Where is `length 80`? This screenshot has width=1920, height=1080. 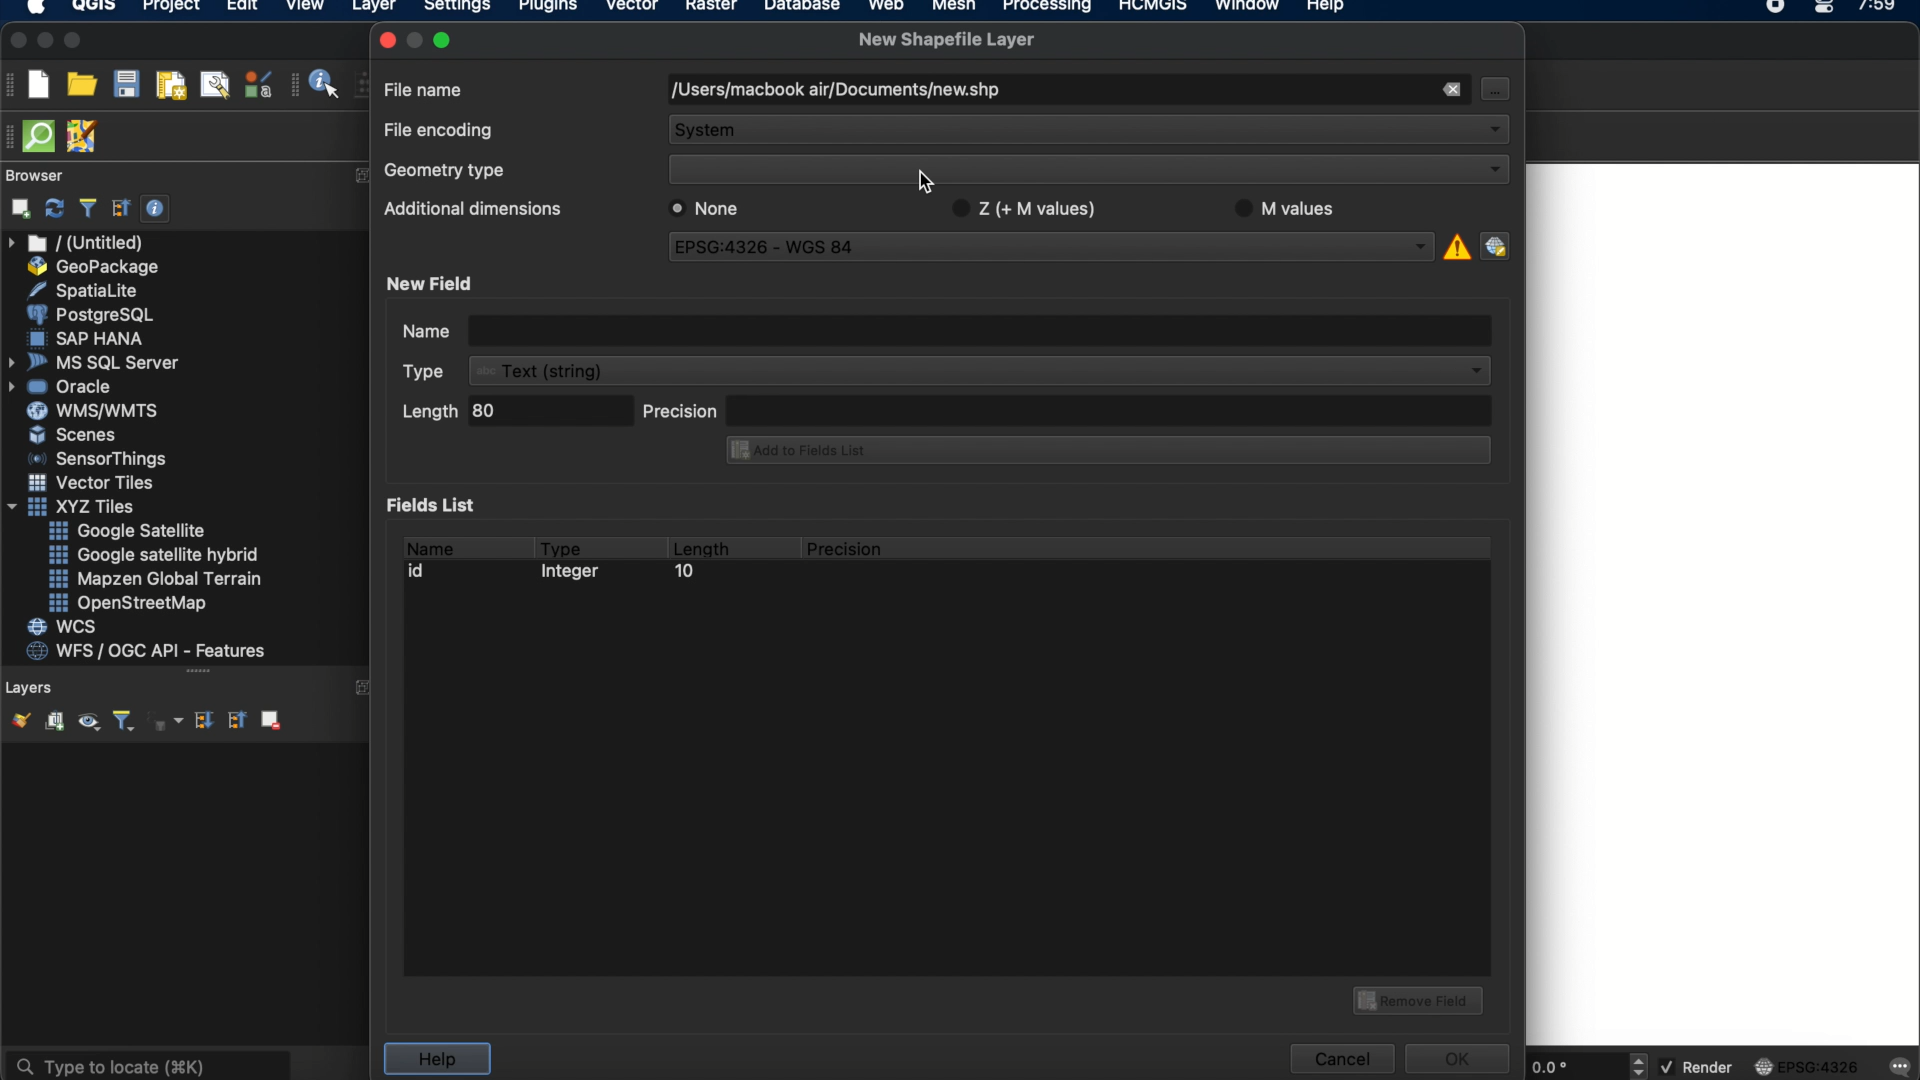
length 80 is located at coordinates (513, 414).